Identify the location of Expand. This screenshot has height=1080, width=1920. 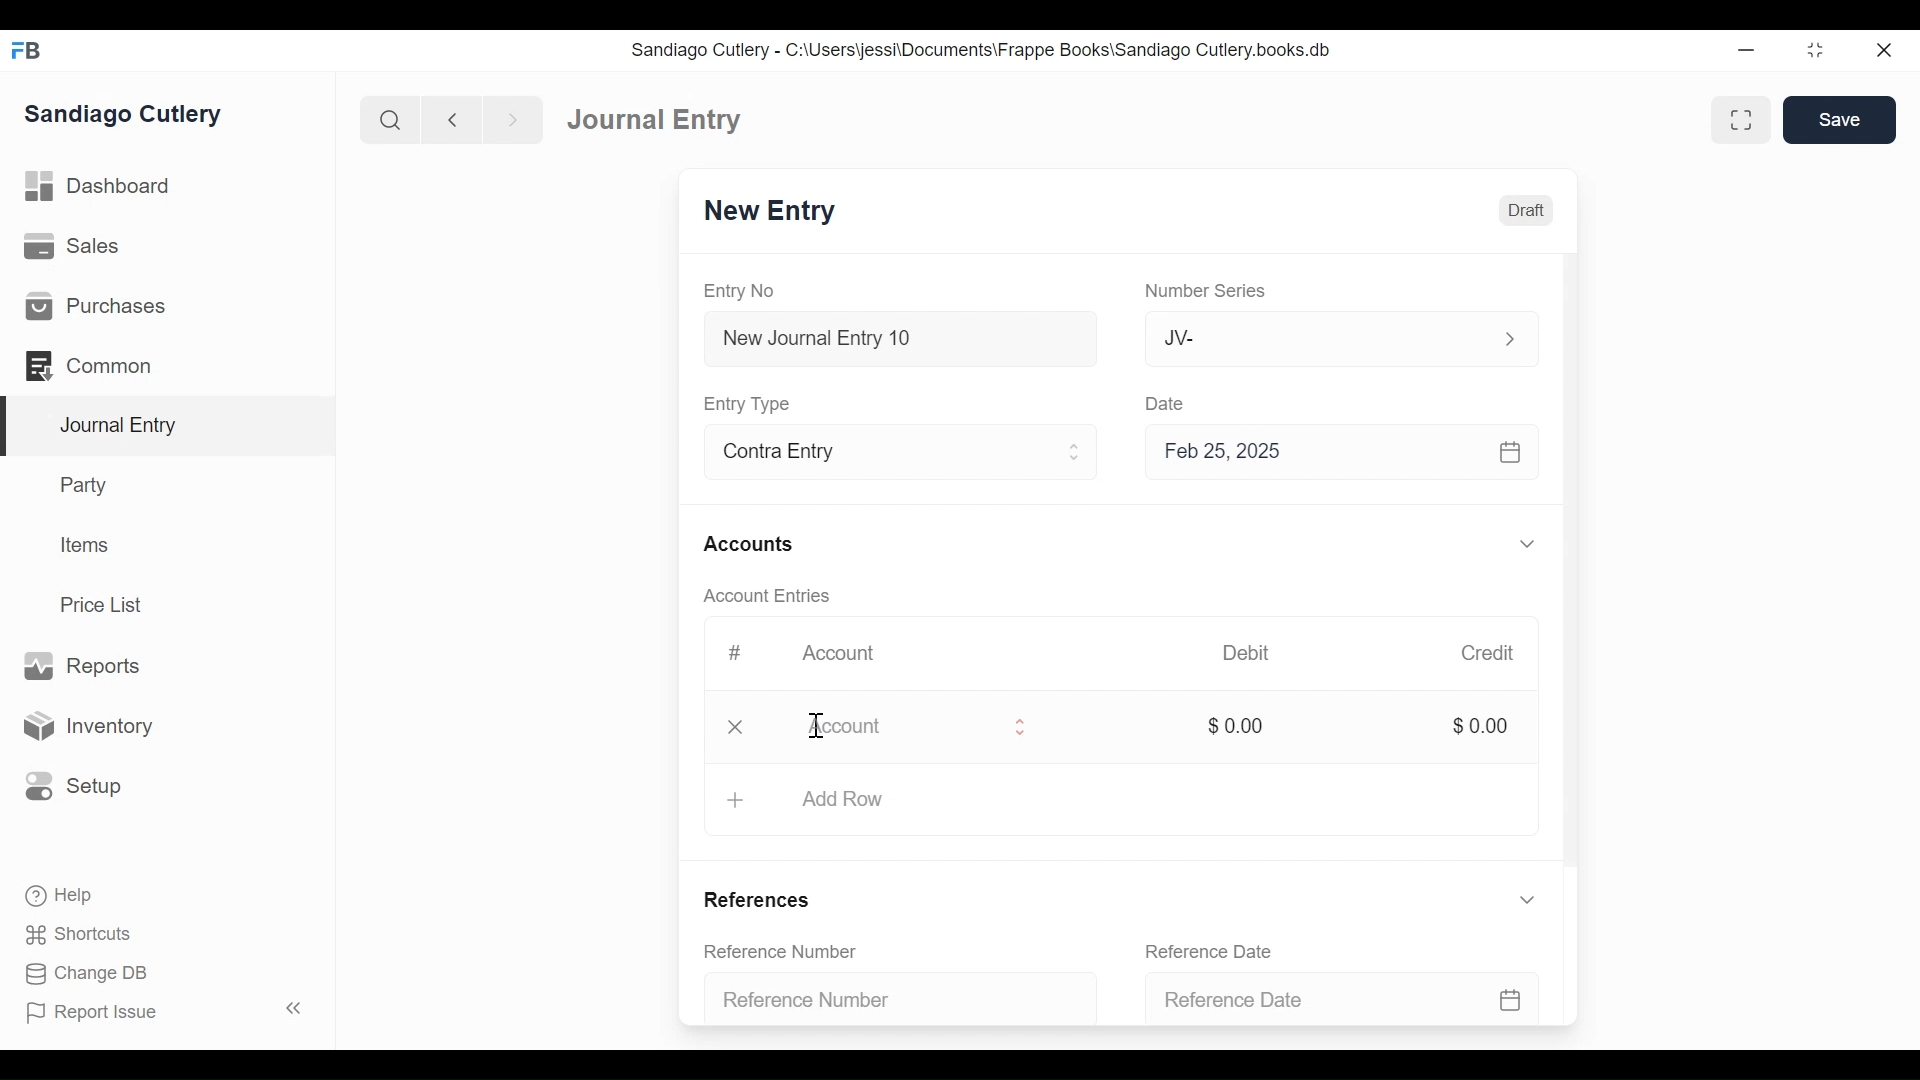
(1509, 337).